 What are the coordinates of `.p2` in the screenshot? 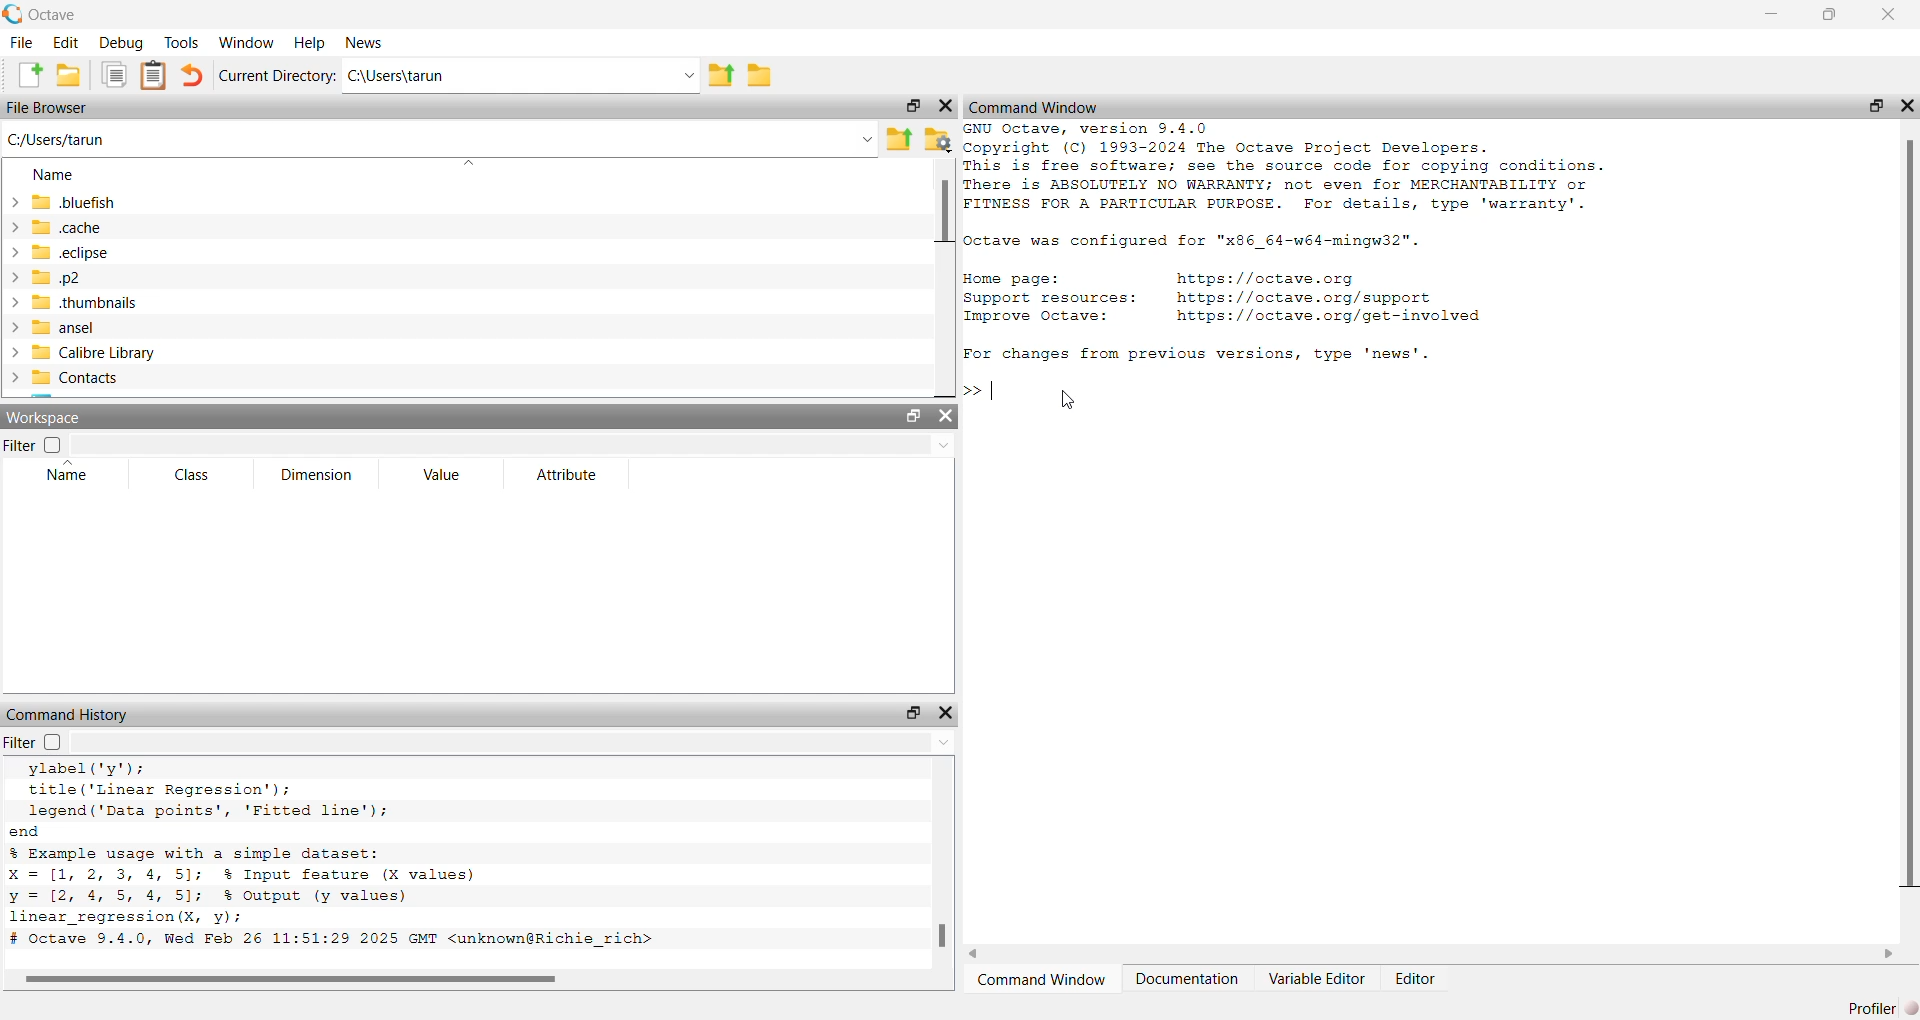 It's located at (131, 277).